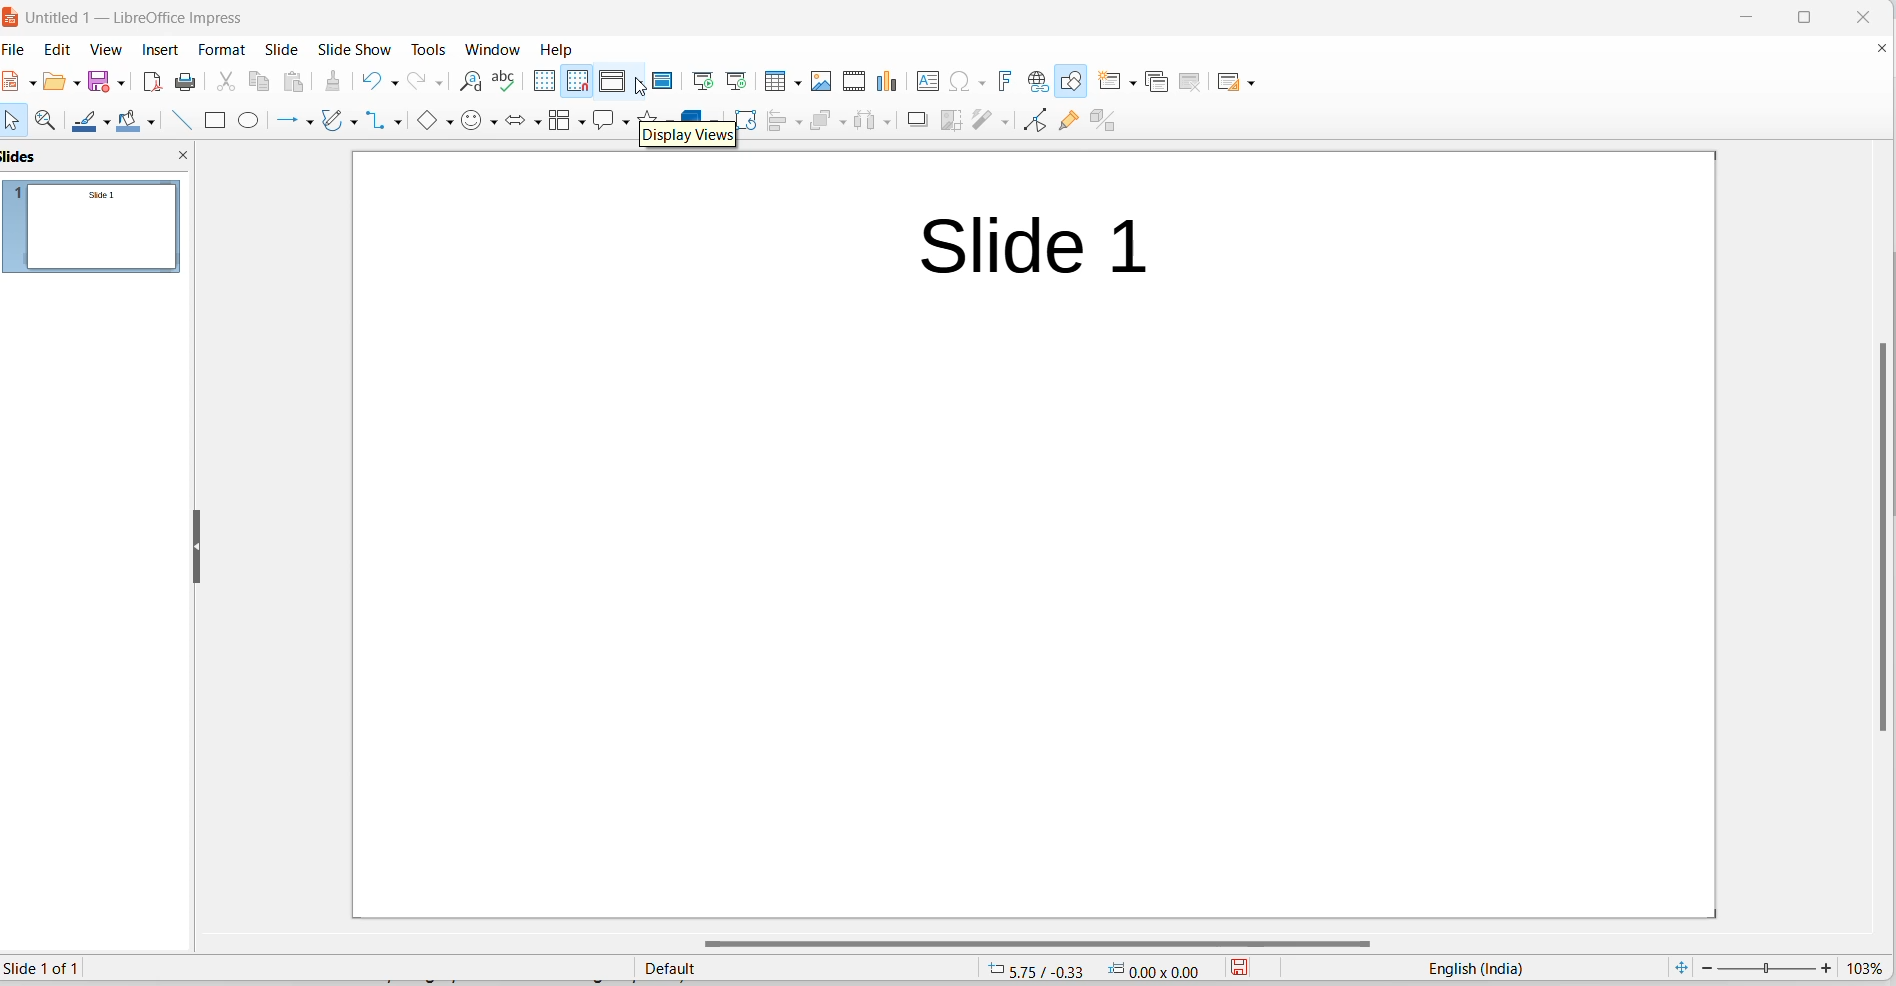 The width and height of the screenshot is (1896, 986). Describe the element at coordinates (380, 120) in the screenshot. I see `connectors` at that location.